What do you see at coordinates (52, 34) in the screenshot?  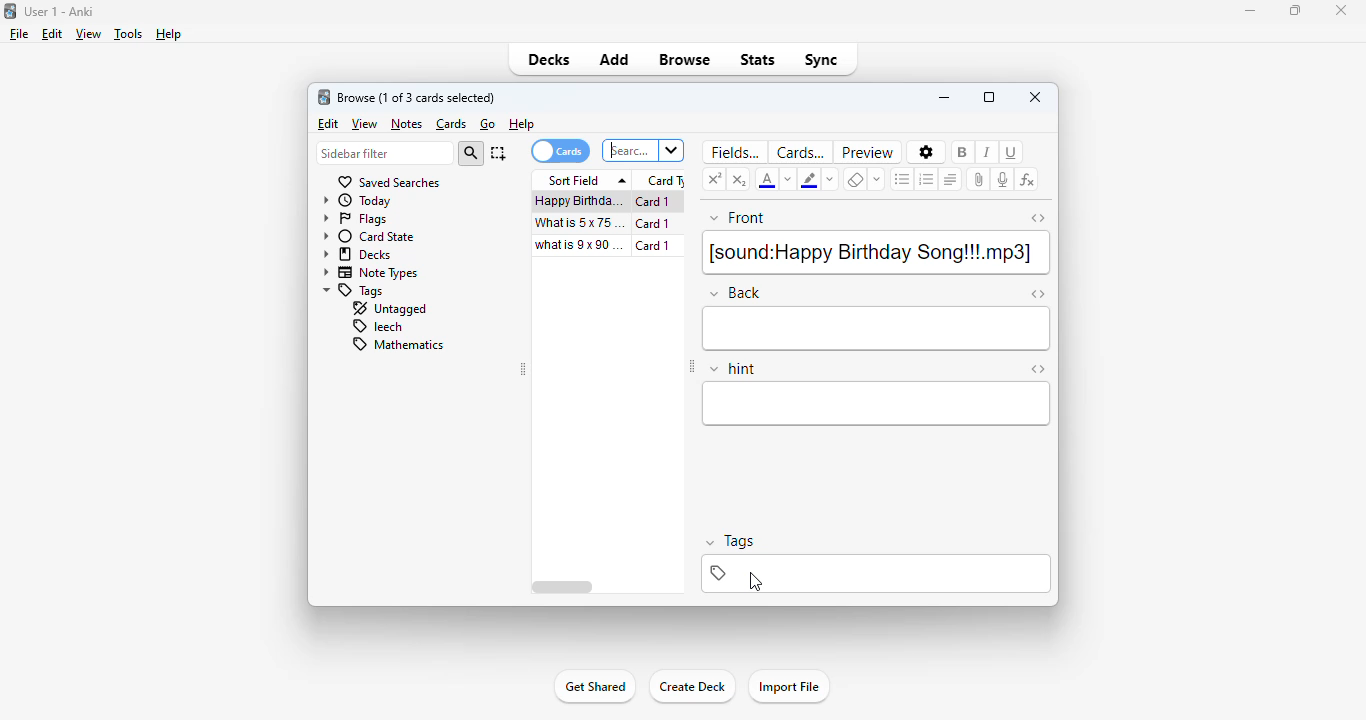 I see `edit` at bounding box center [52, 34].